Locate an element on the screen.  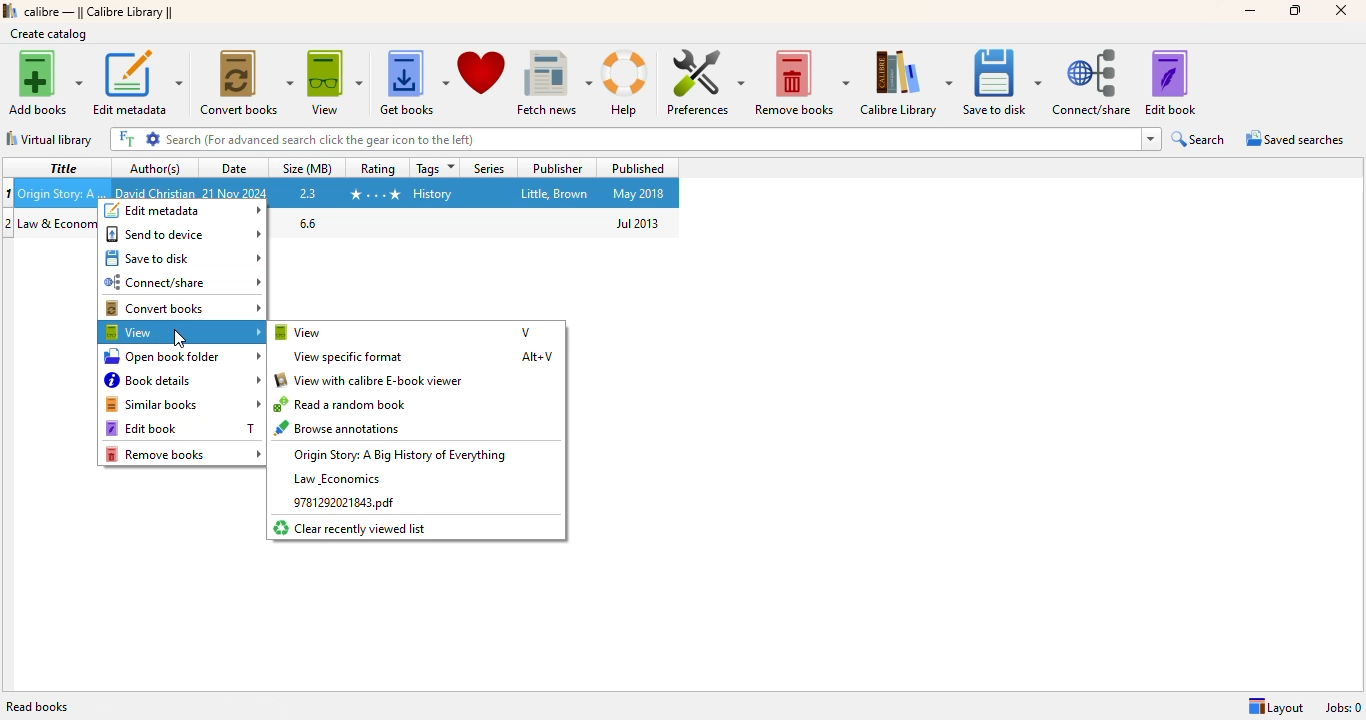
send to device is located at coordinates (184, 233).